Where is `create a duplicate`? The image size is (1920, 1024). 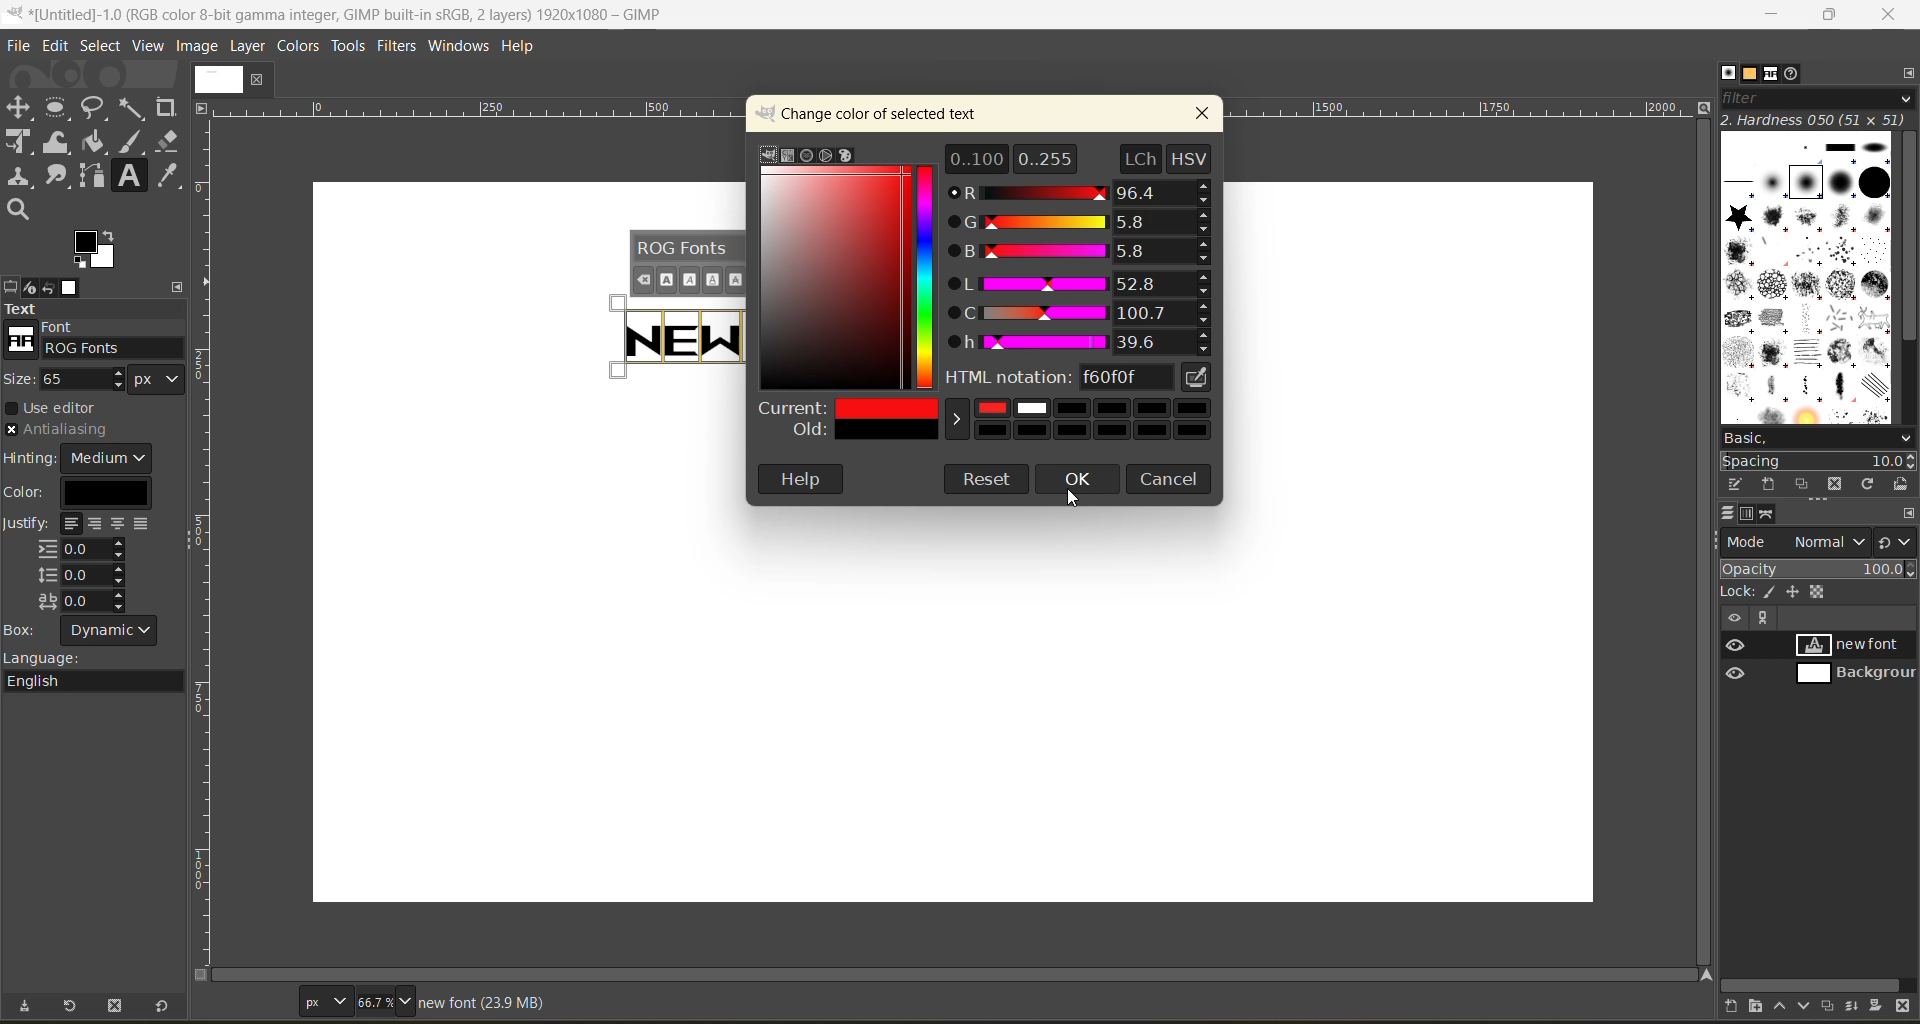 create a duplicate is located at coordinates (1830, 1005).